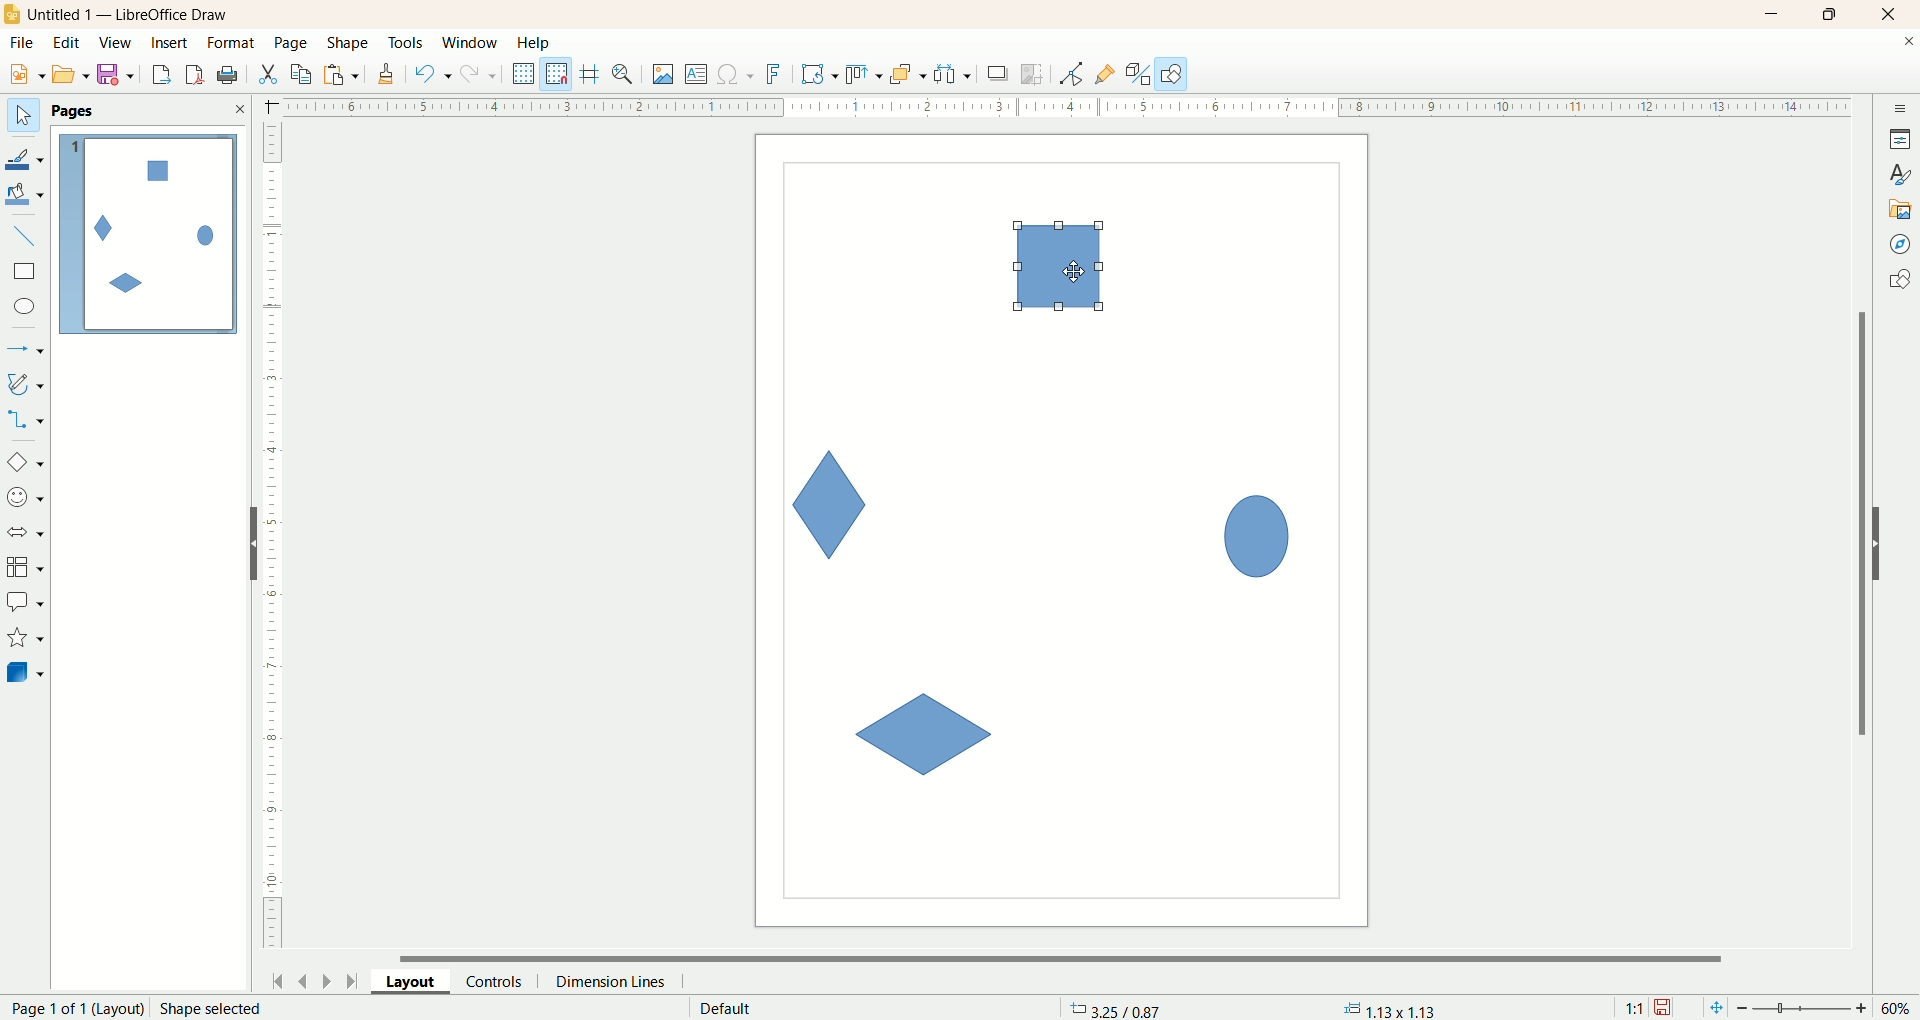  I want to click on page number, so click(72, 1008).